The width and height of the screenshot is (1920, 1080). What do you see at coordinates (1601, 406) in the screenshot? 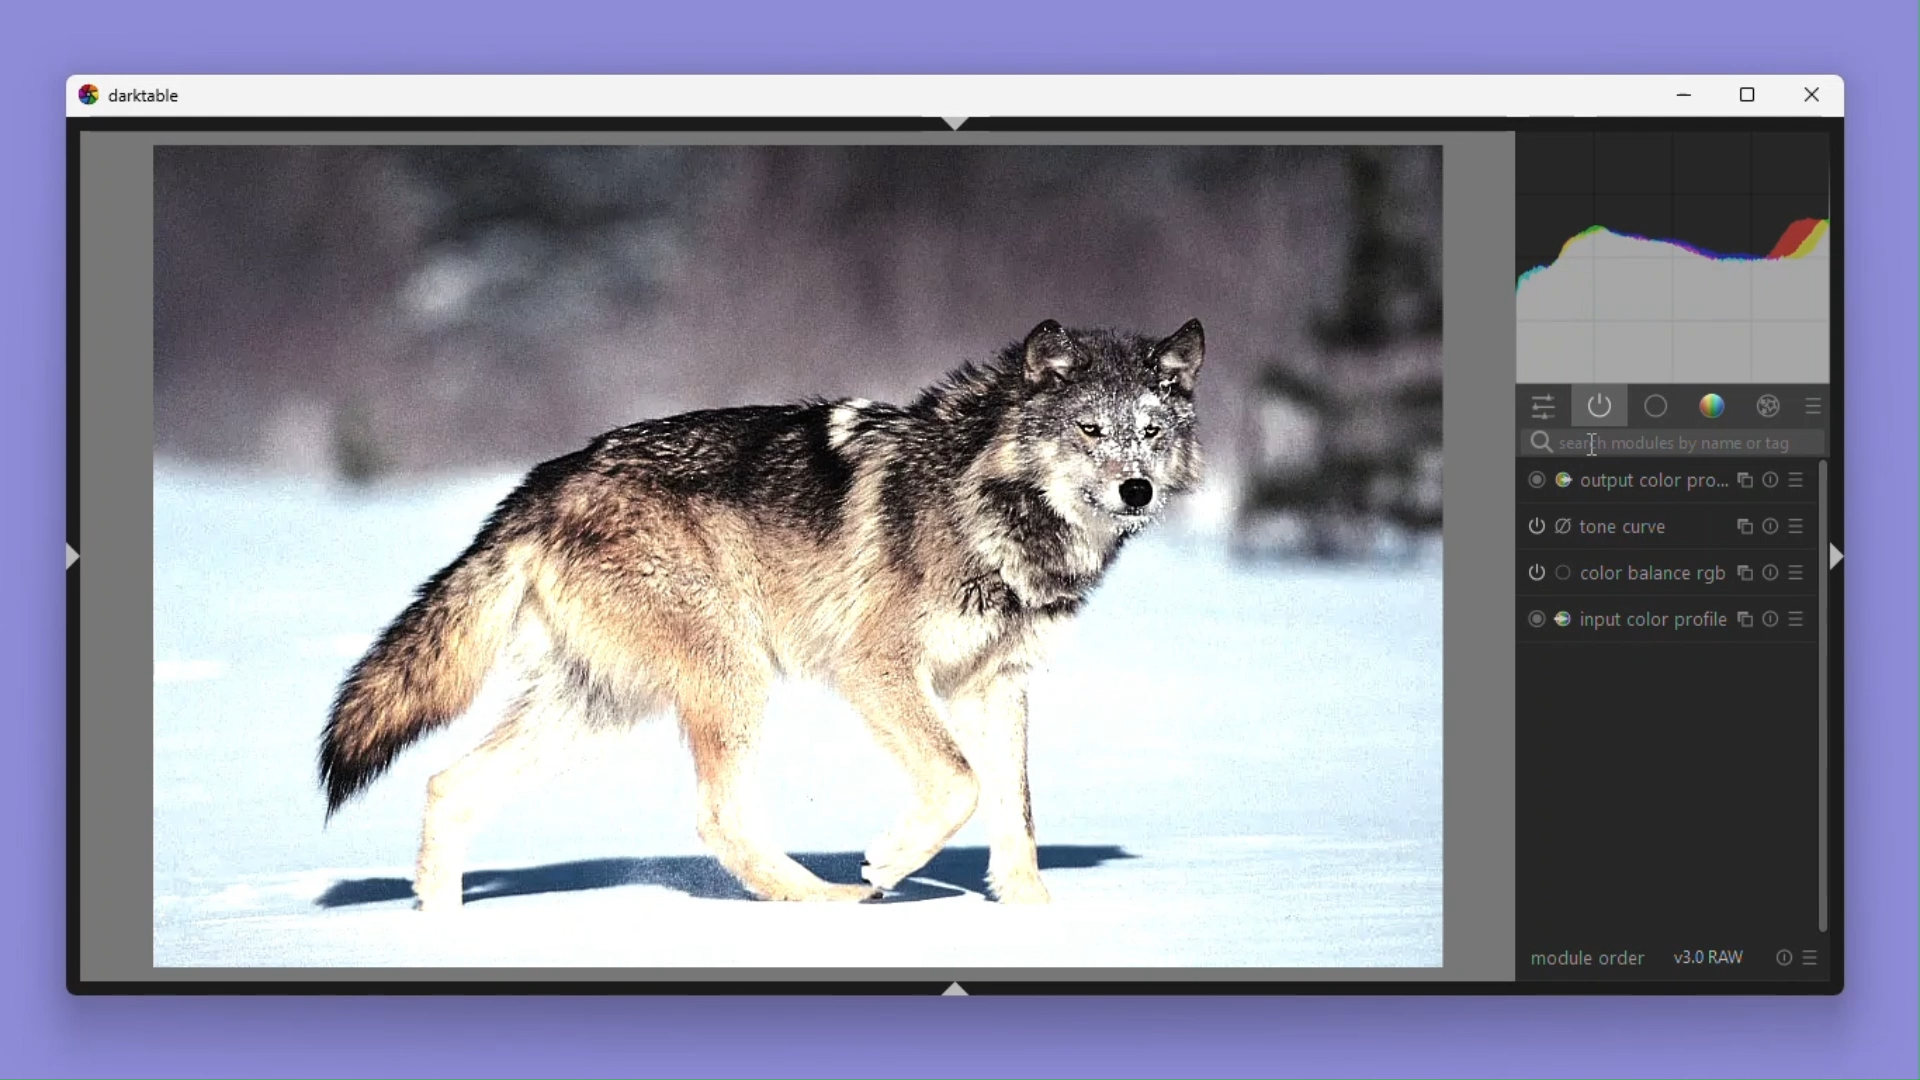
I see `Show only active modules` at bounding box center [1601, 406].